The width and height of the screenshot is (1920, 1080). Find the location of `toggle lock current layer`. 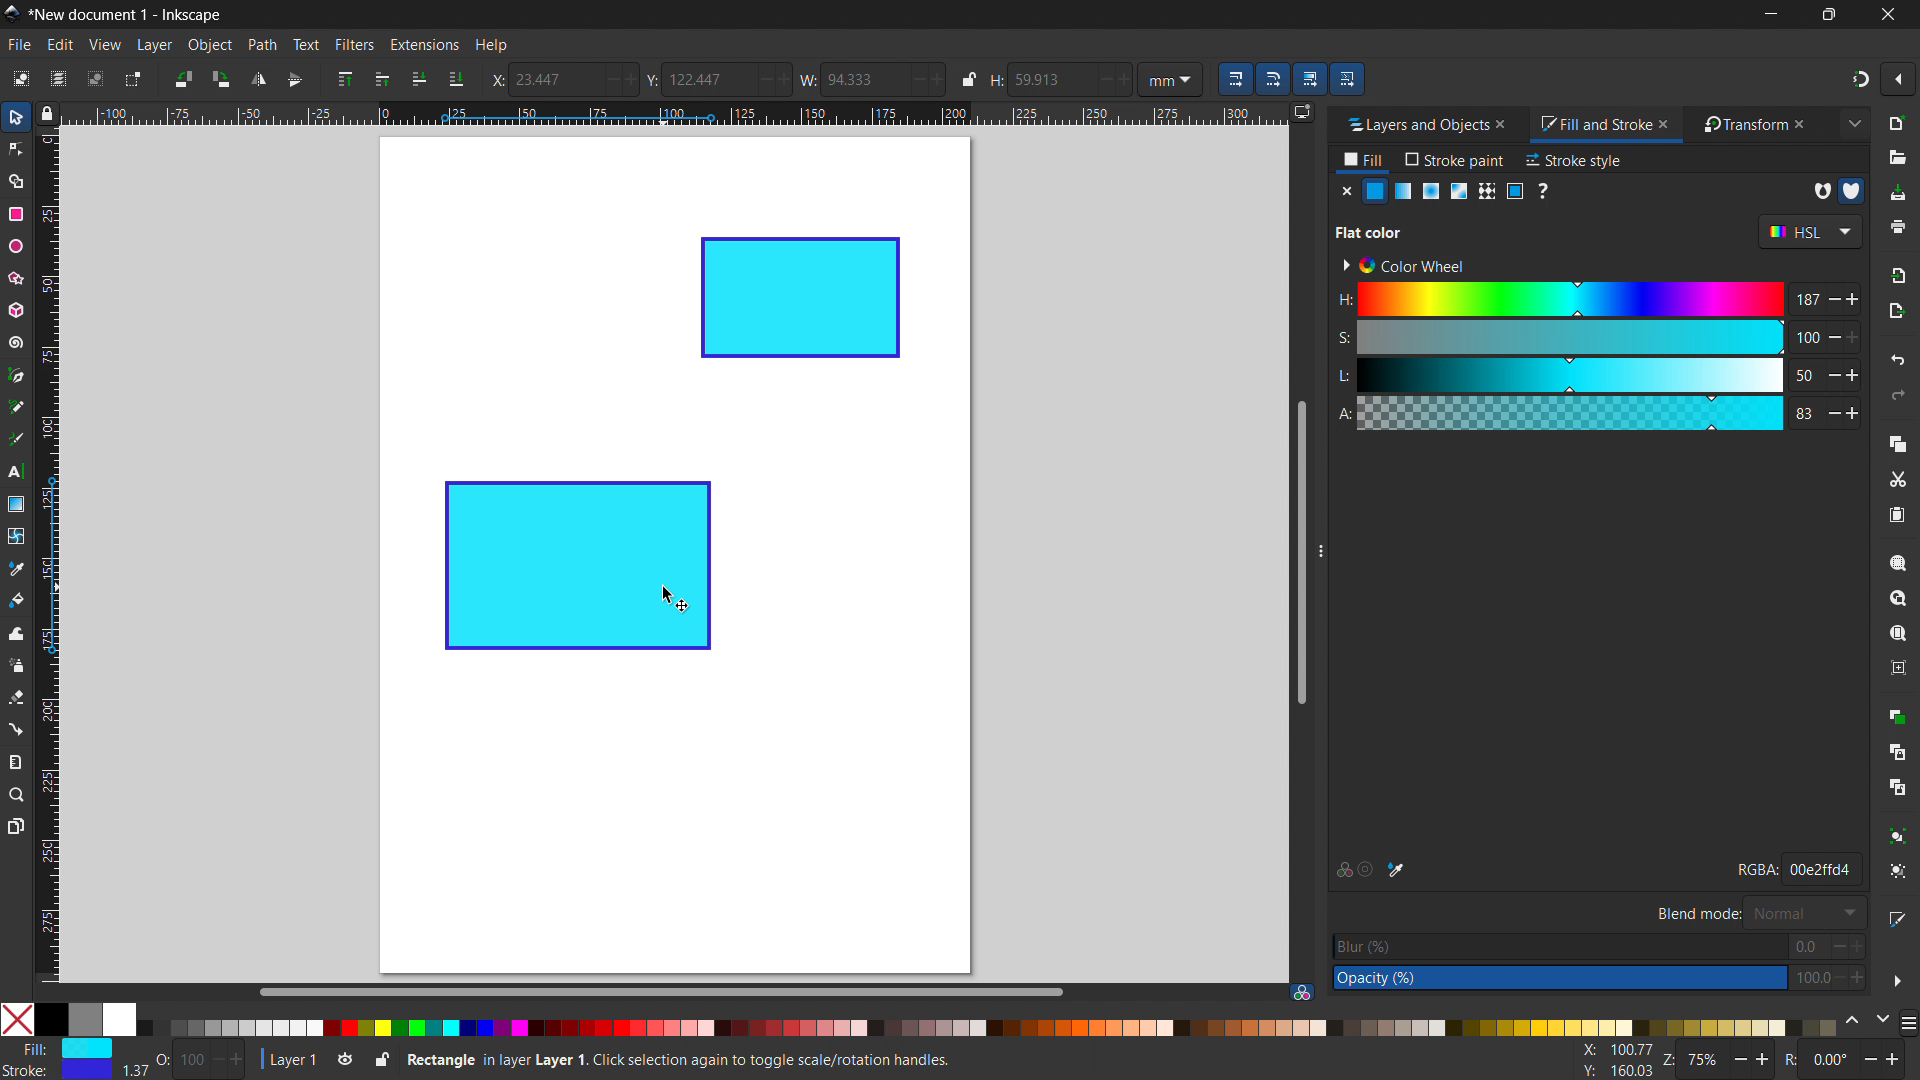

toggle lock current layer is located at coordinates (381, 1058).